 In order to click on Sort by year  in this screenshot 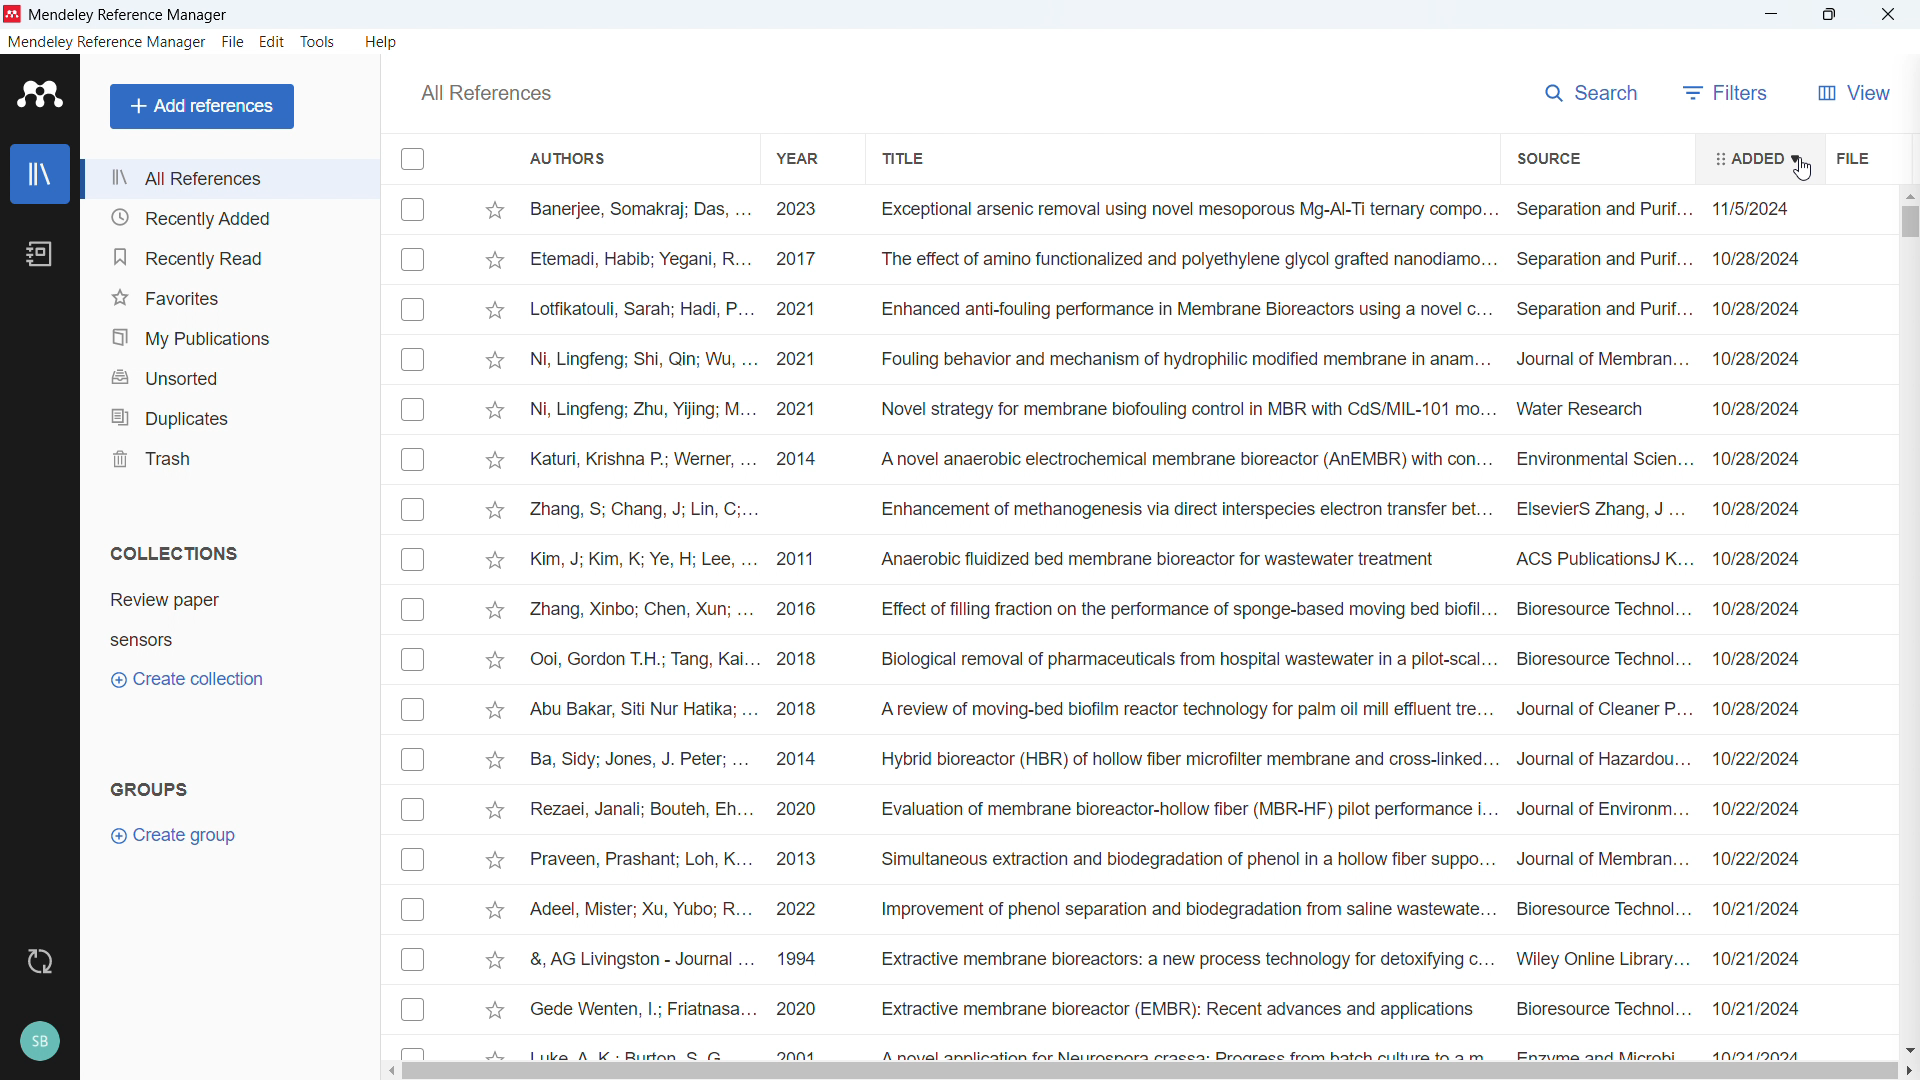, I will do `click(797, 159)`.